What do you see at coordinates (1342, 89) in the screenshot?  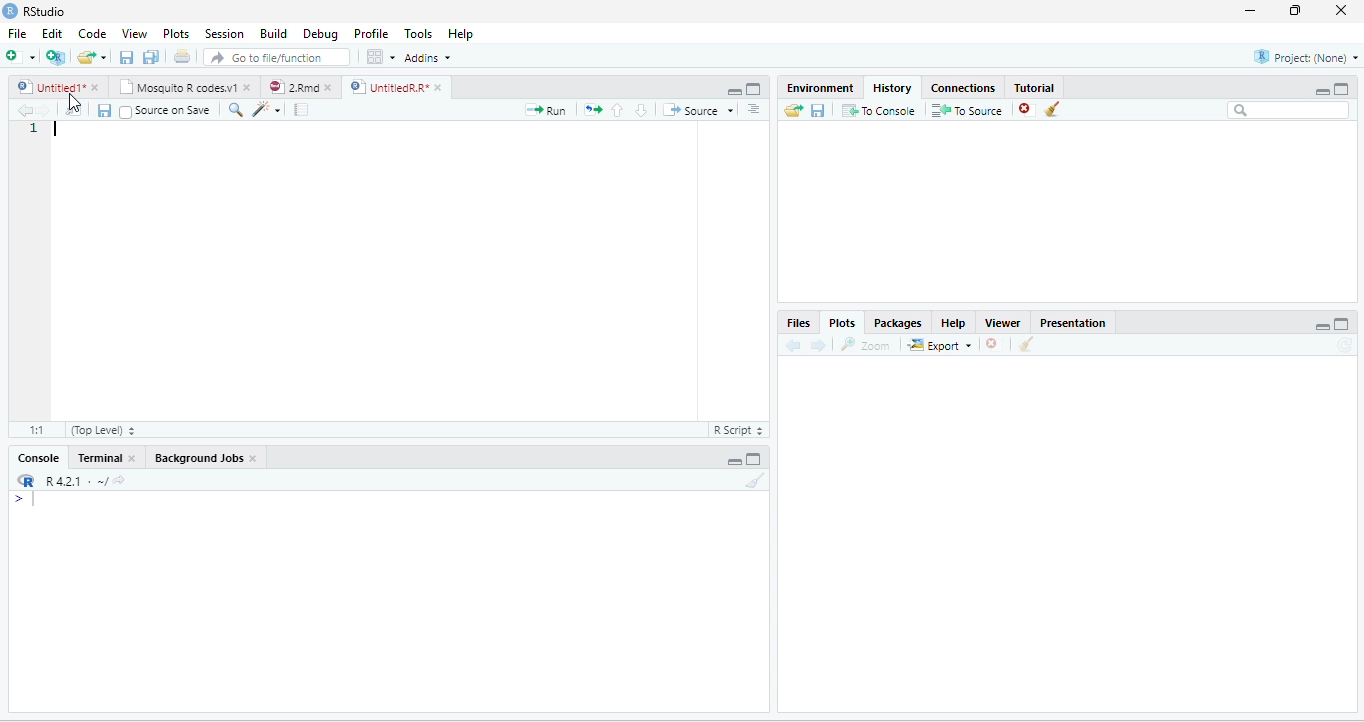 I see `Maximize` at bounding box center [1342, 89].